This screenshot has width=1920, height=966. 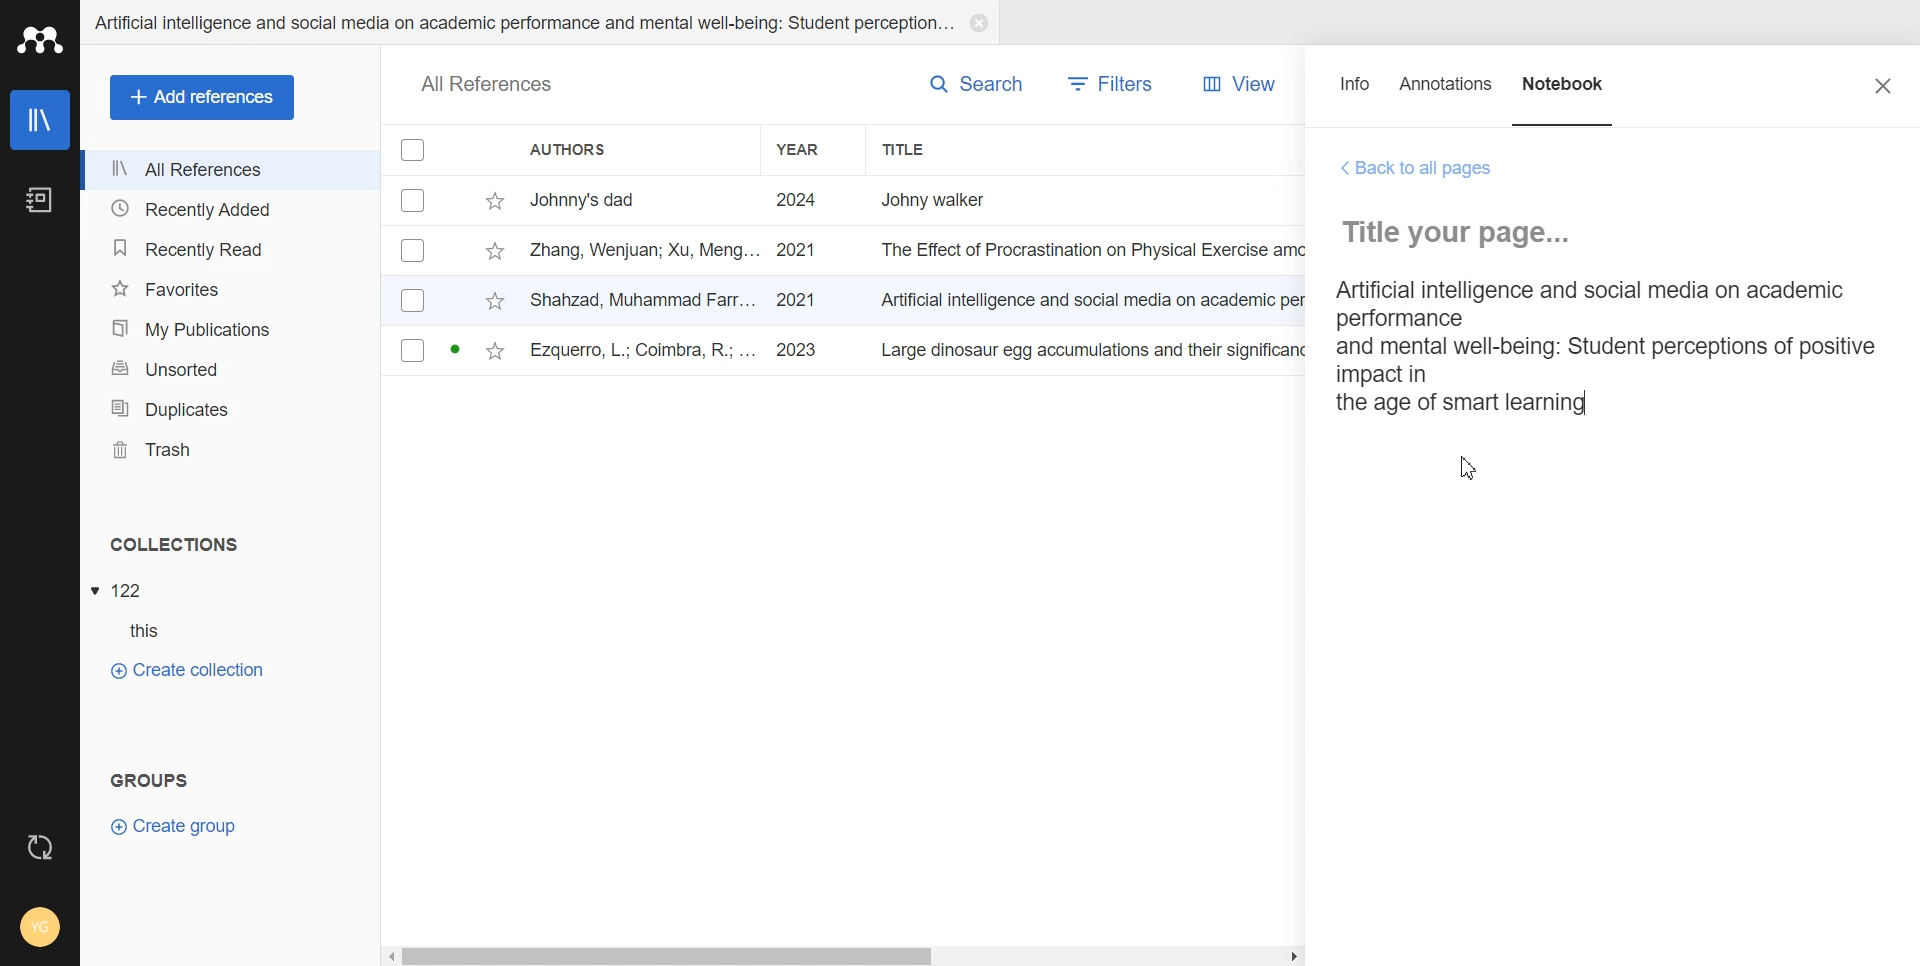 What do you see at coordinates (40, 929) in the screenshot?
I see `Account` at bounding box center [40, 929].